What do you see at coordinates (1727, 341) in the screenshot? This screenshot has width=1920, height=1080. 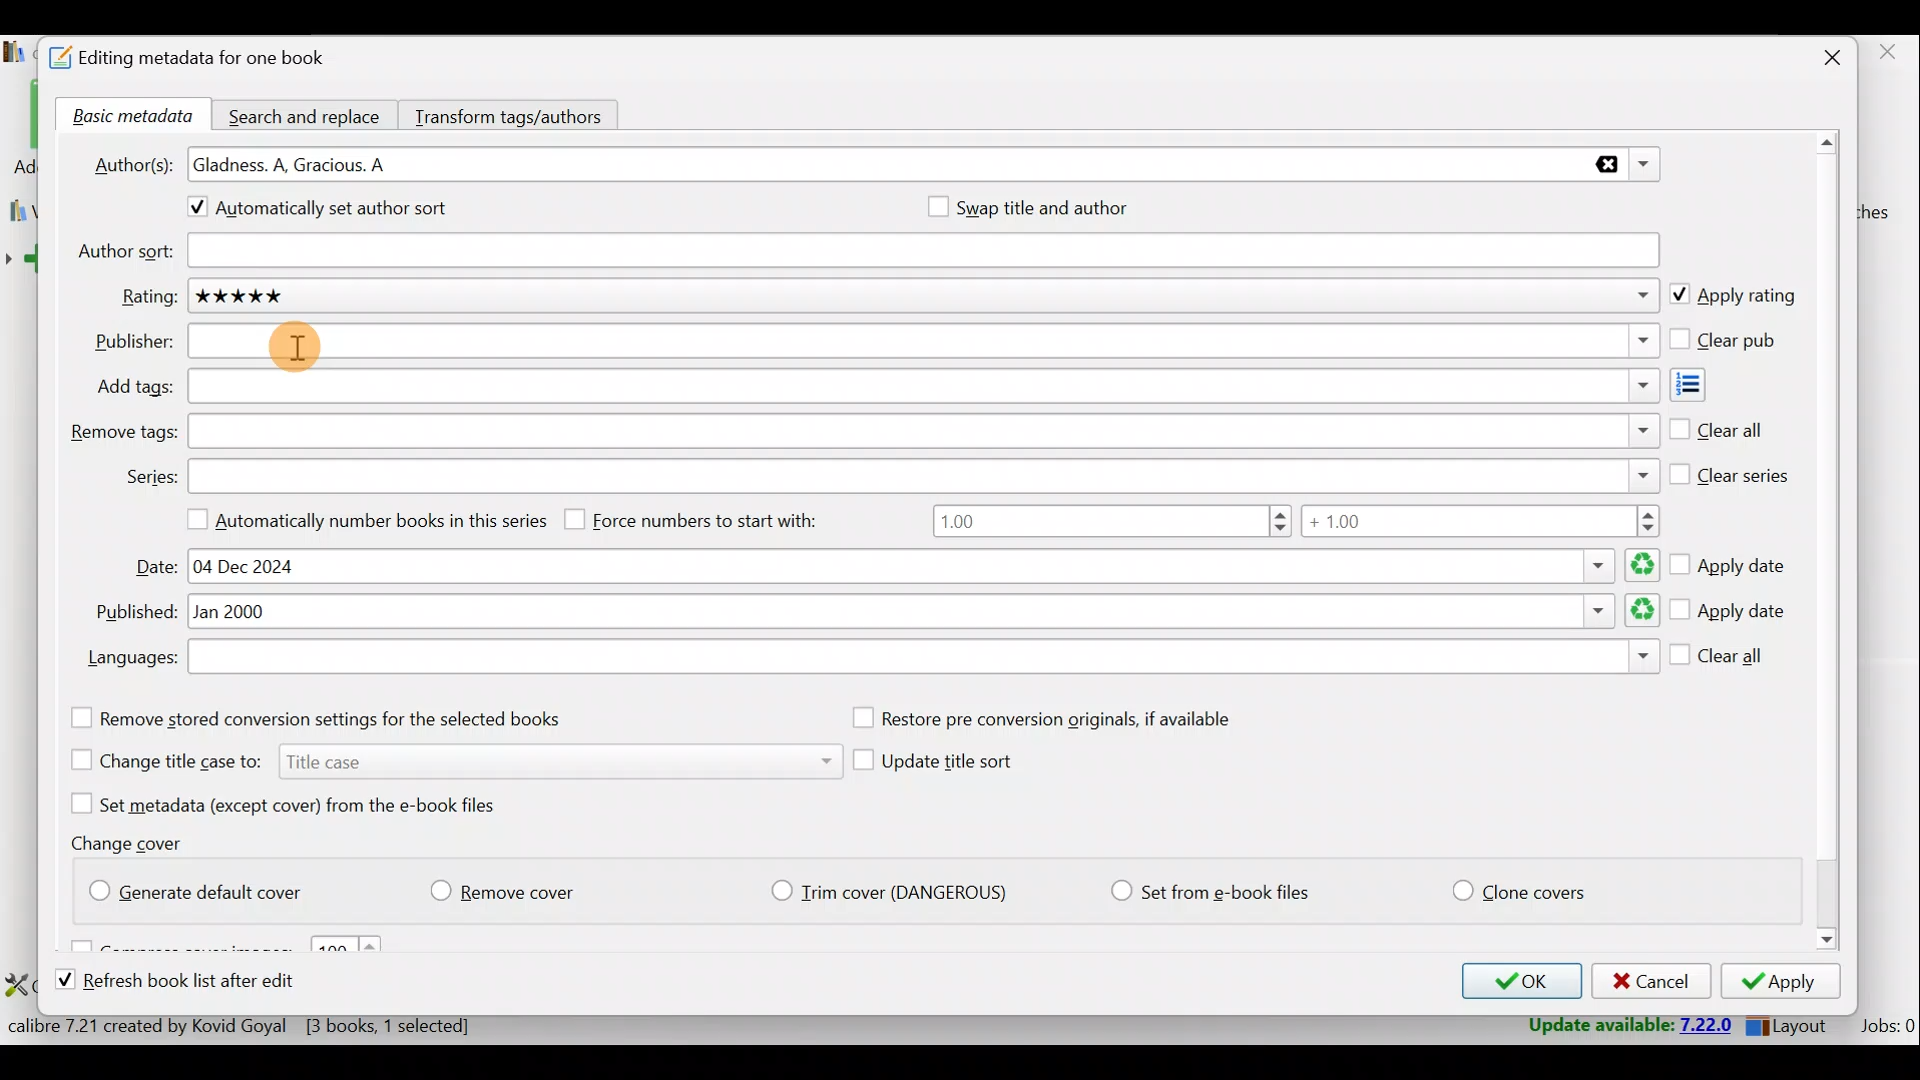 I see `Clear pub` at bounding box center [1727, 341].